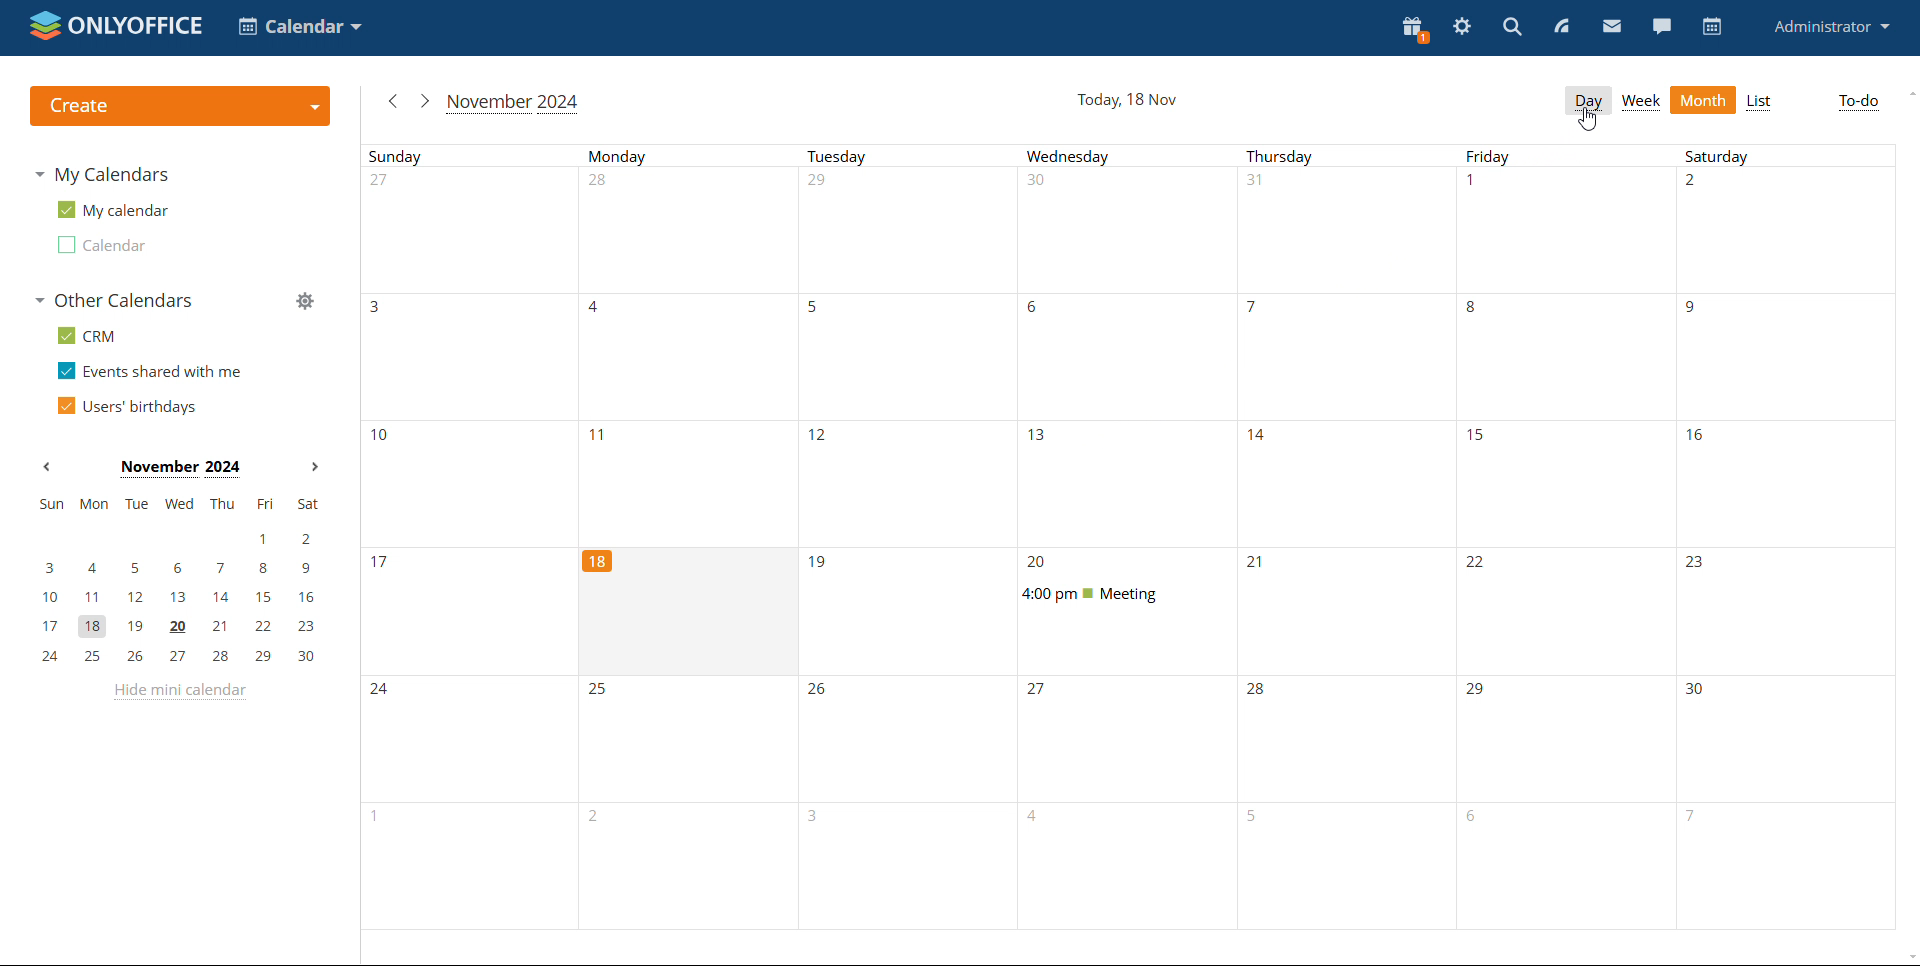  I want to click on current date, so click(1126, 99).